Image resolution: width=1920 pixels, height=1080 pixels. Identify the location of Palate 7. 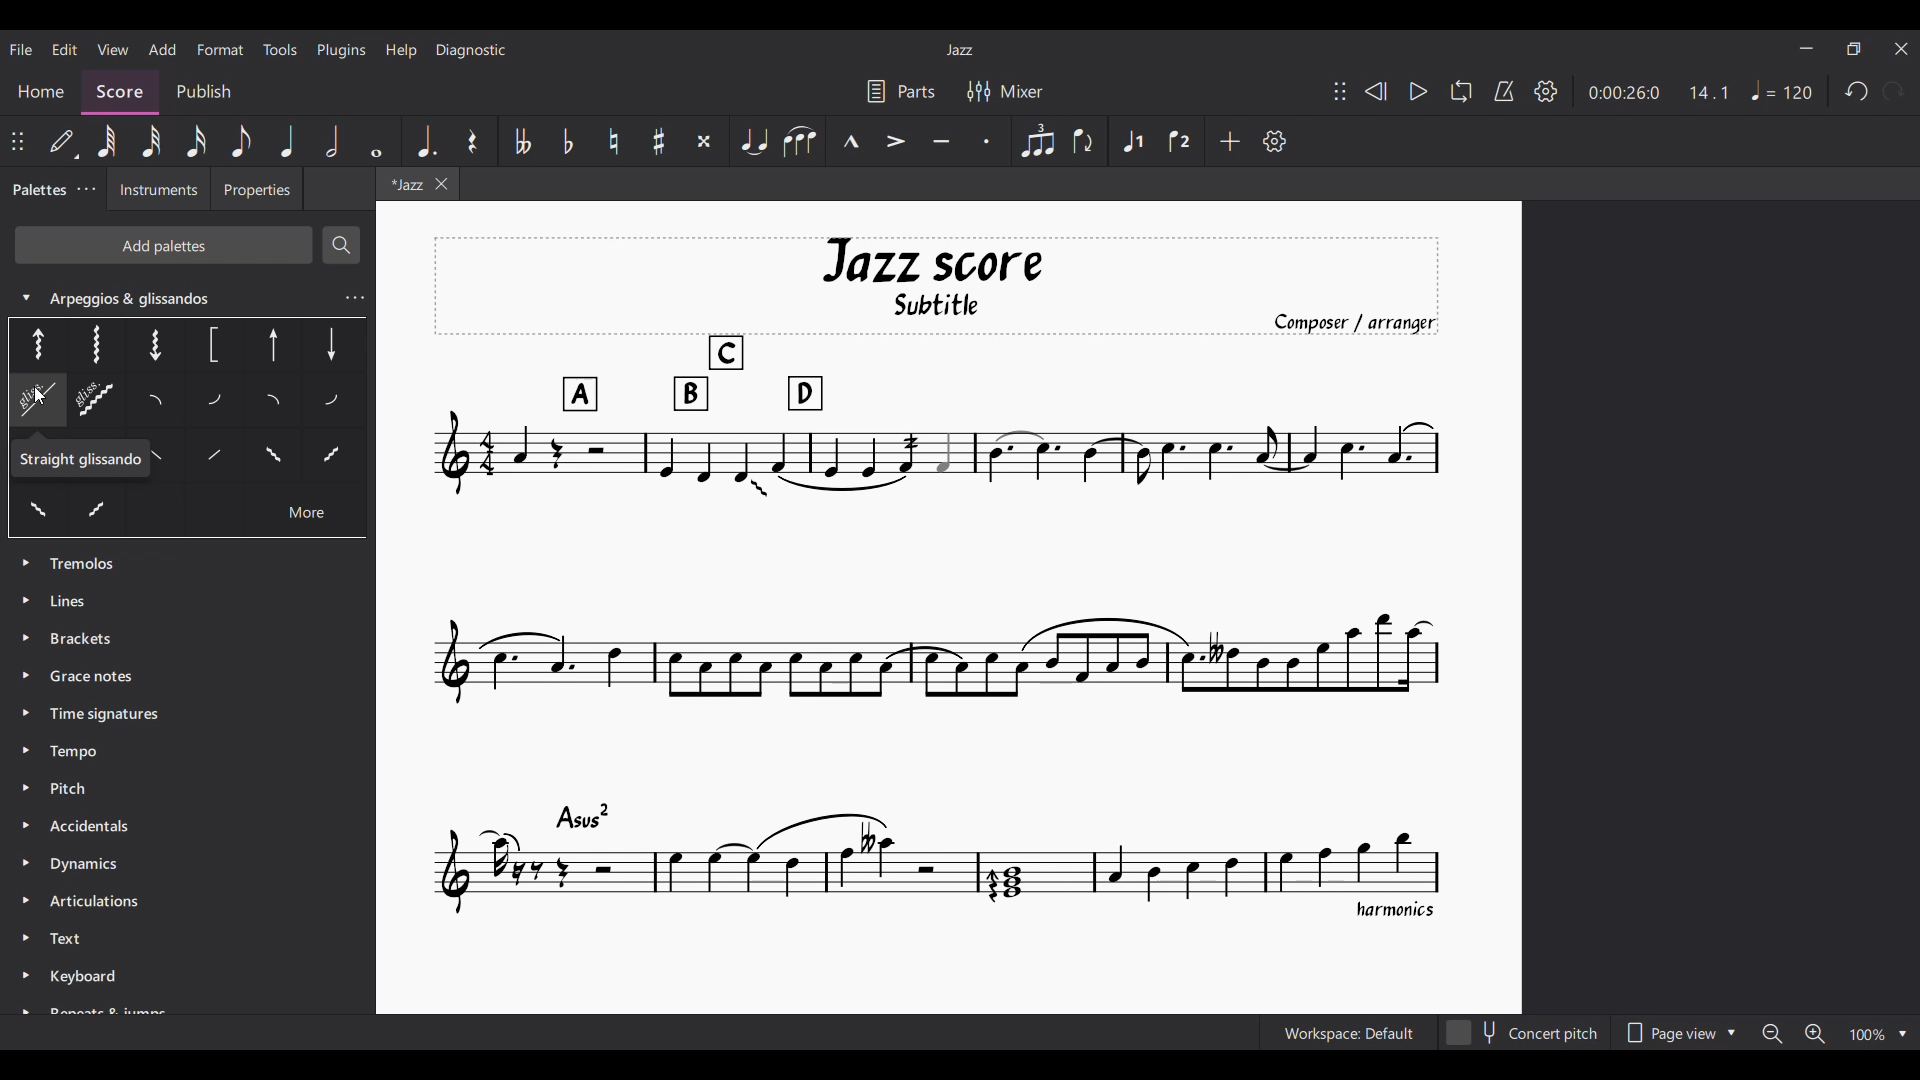
(30, 403).